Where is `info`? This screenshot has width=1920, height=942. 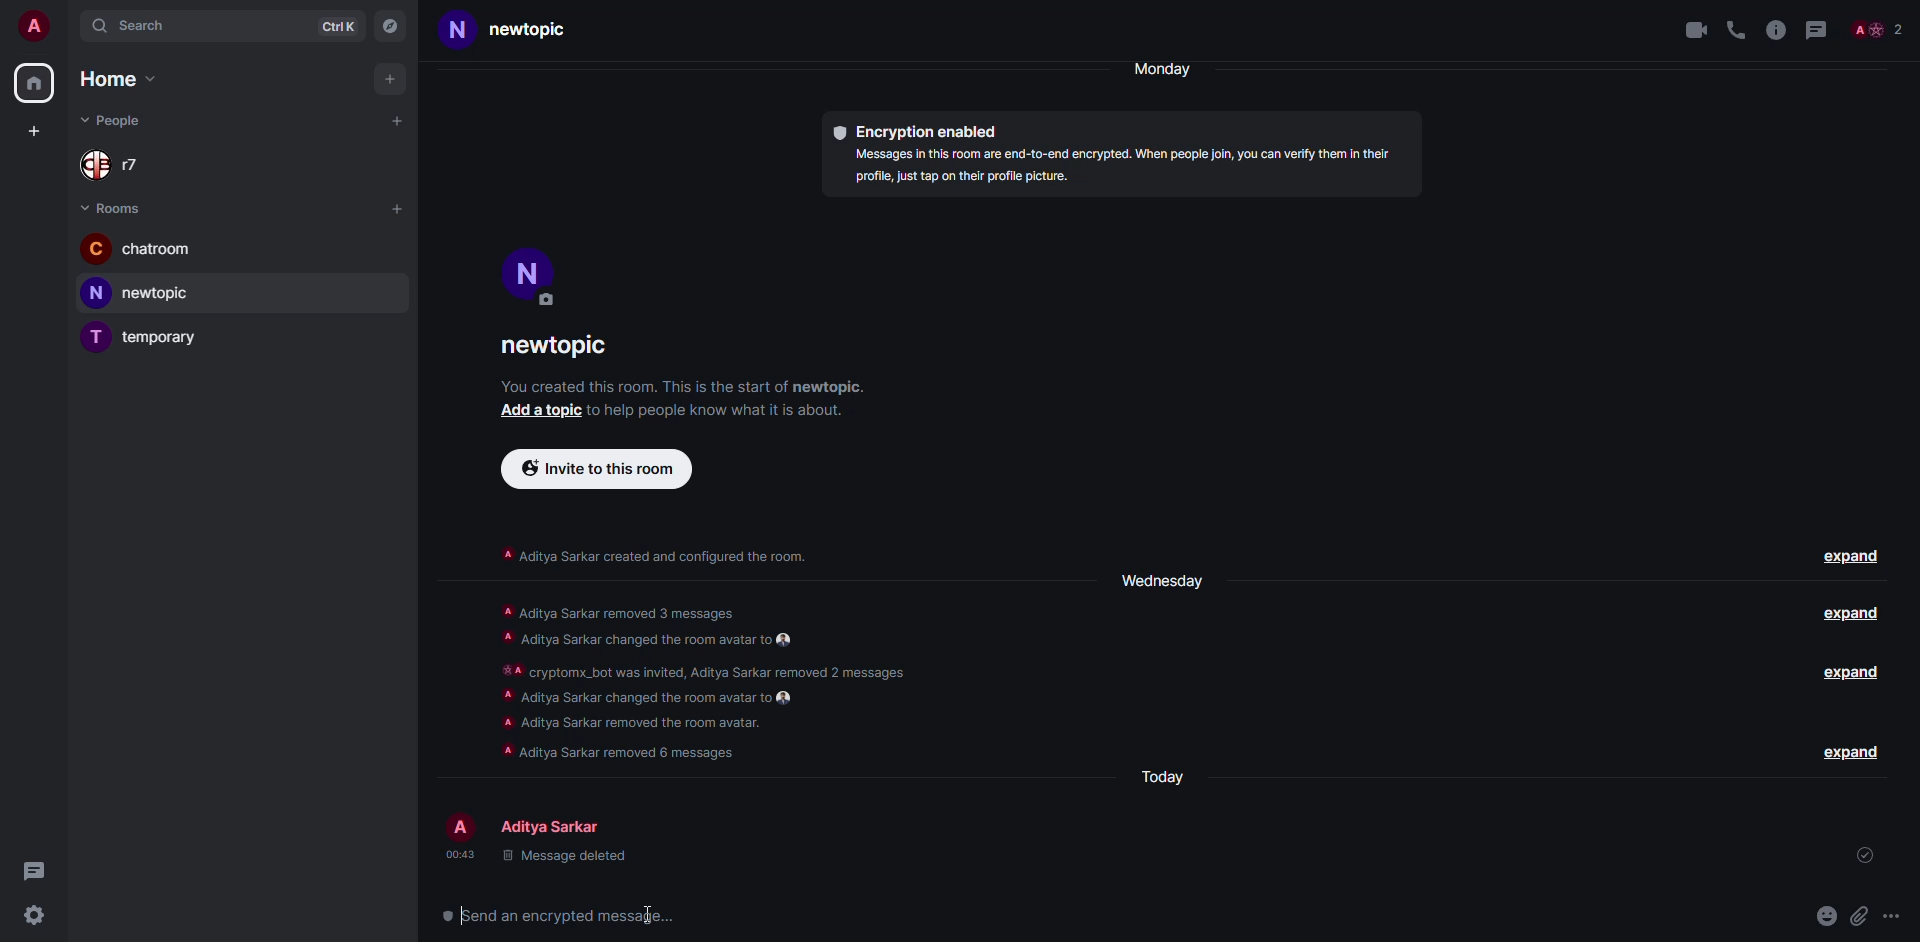 info is located at coordinates (654, 553).